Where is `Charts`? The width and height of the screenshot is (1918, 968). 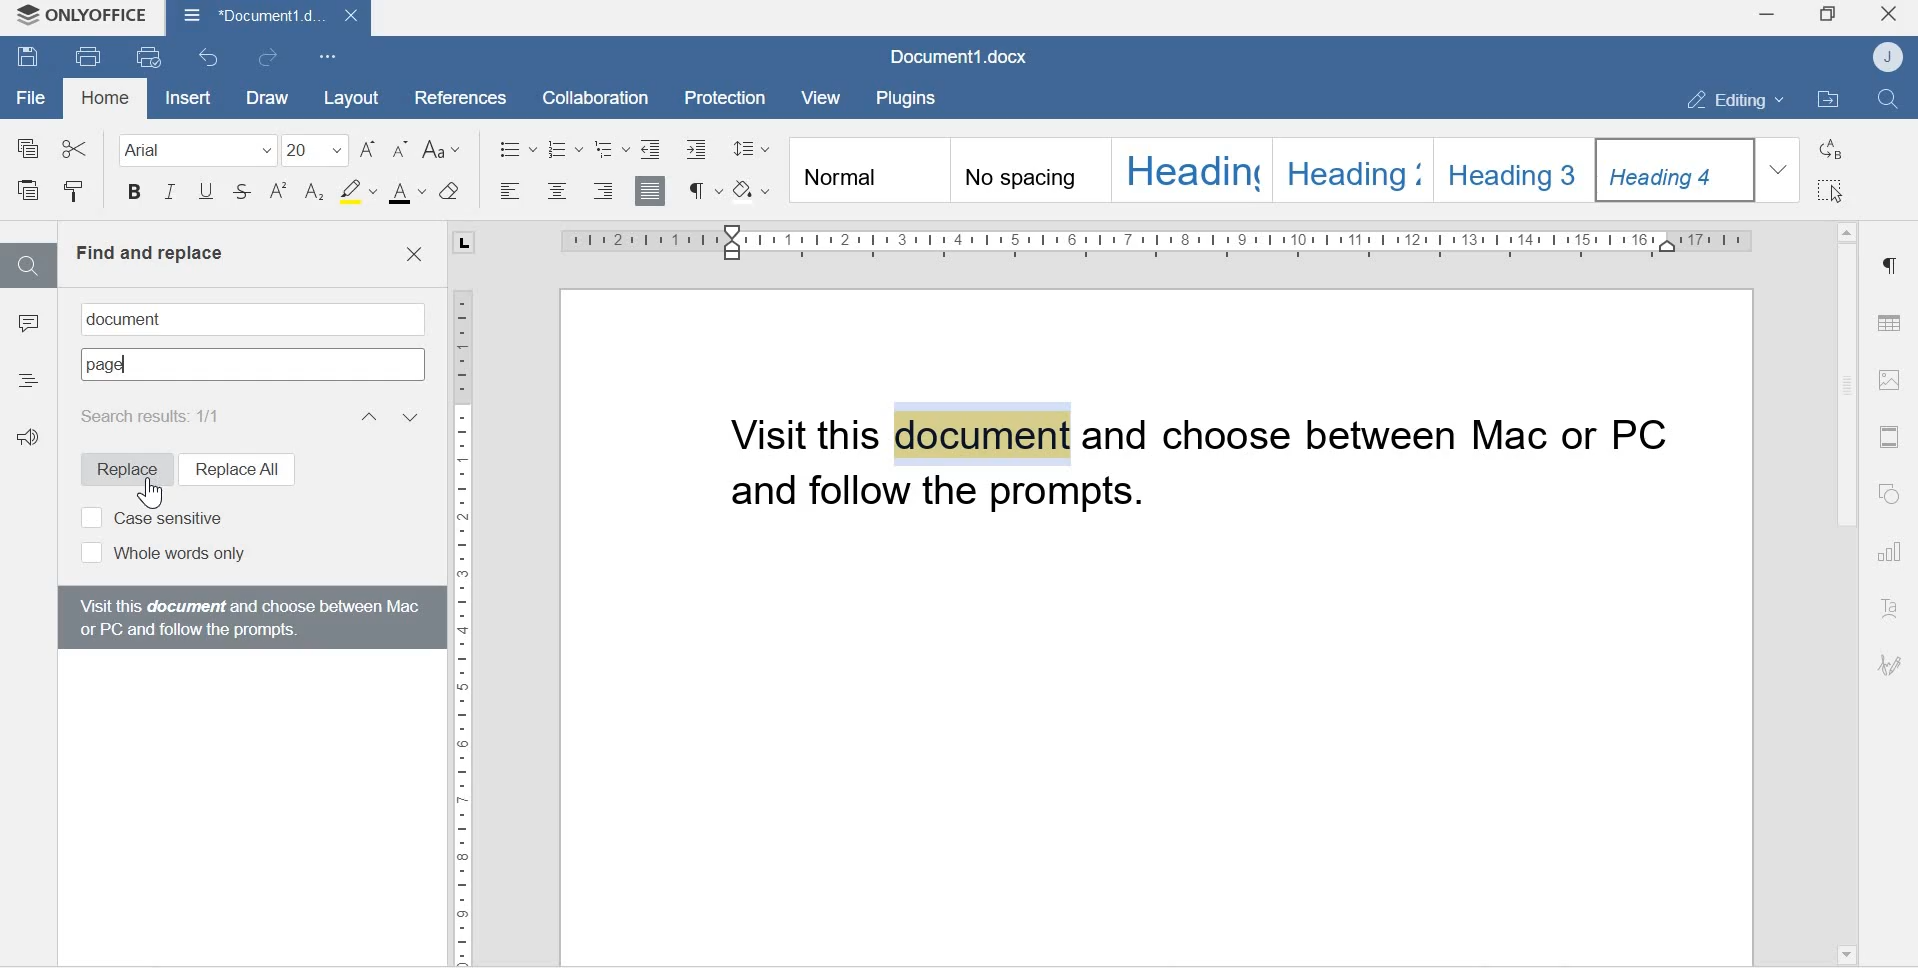
Charts is located at coordinates (1892, 554).